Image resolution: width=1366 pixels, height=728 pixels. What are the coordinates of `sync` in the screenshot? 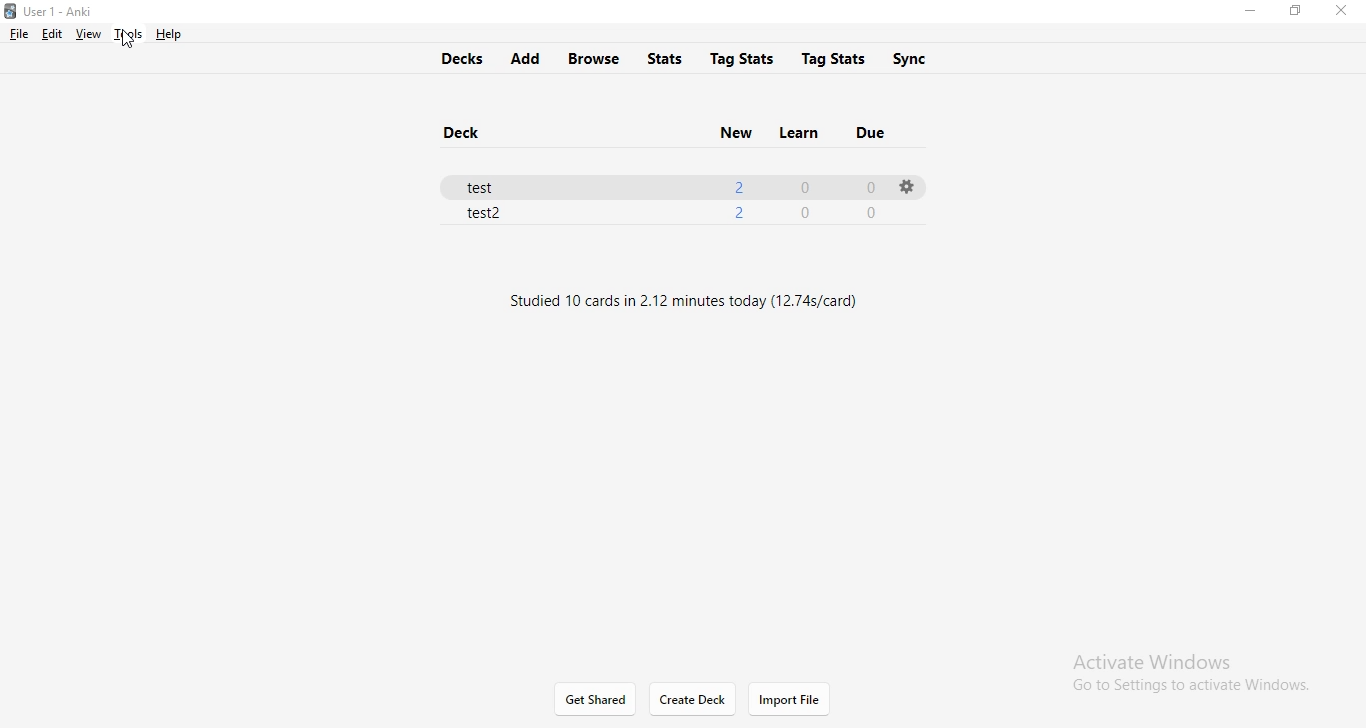 It's located at (923, 59).